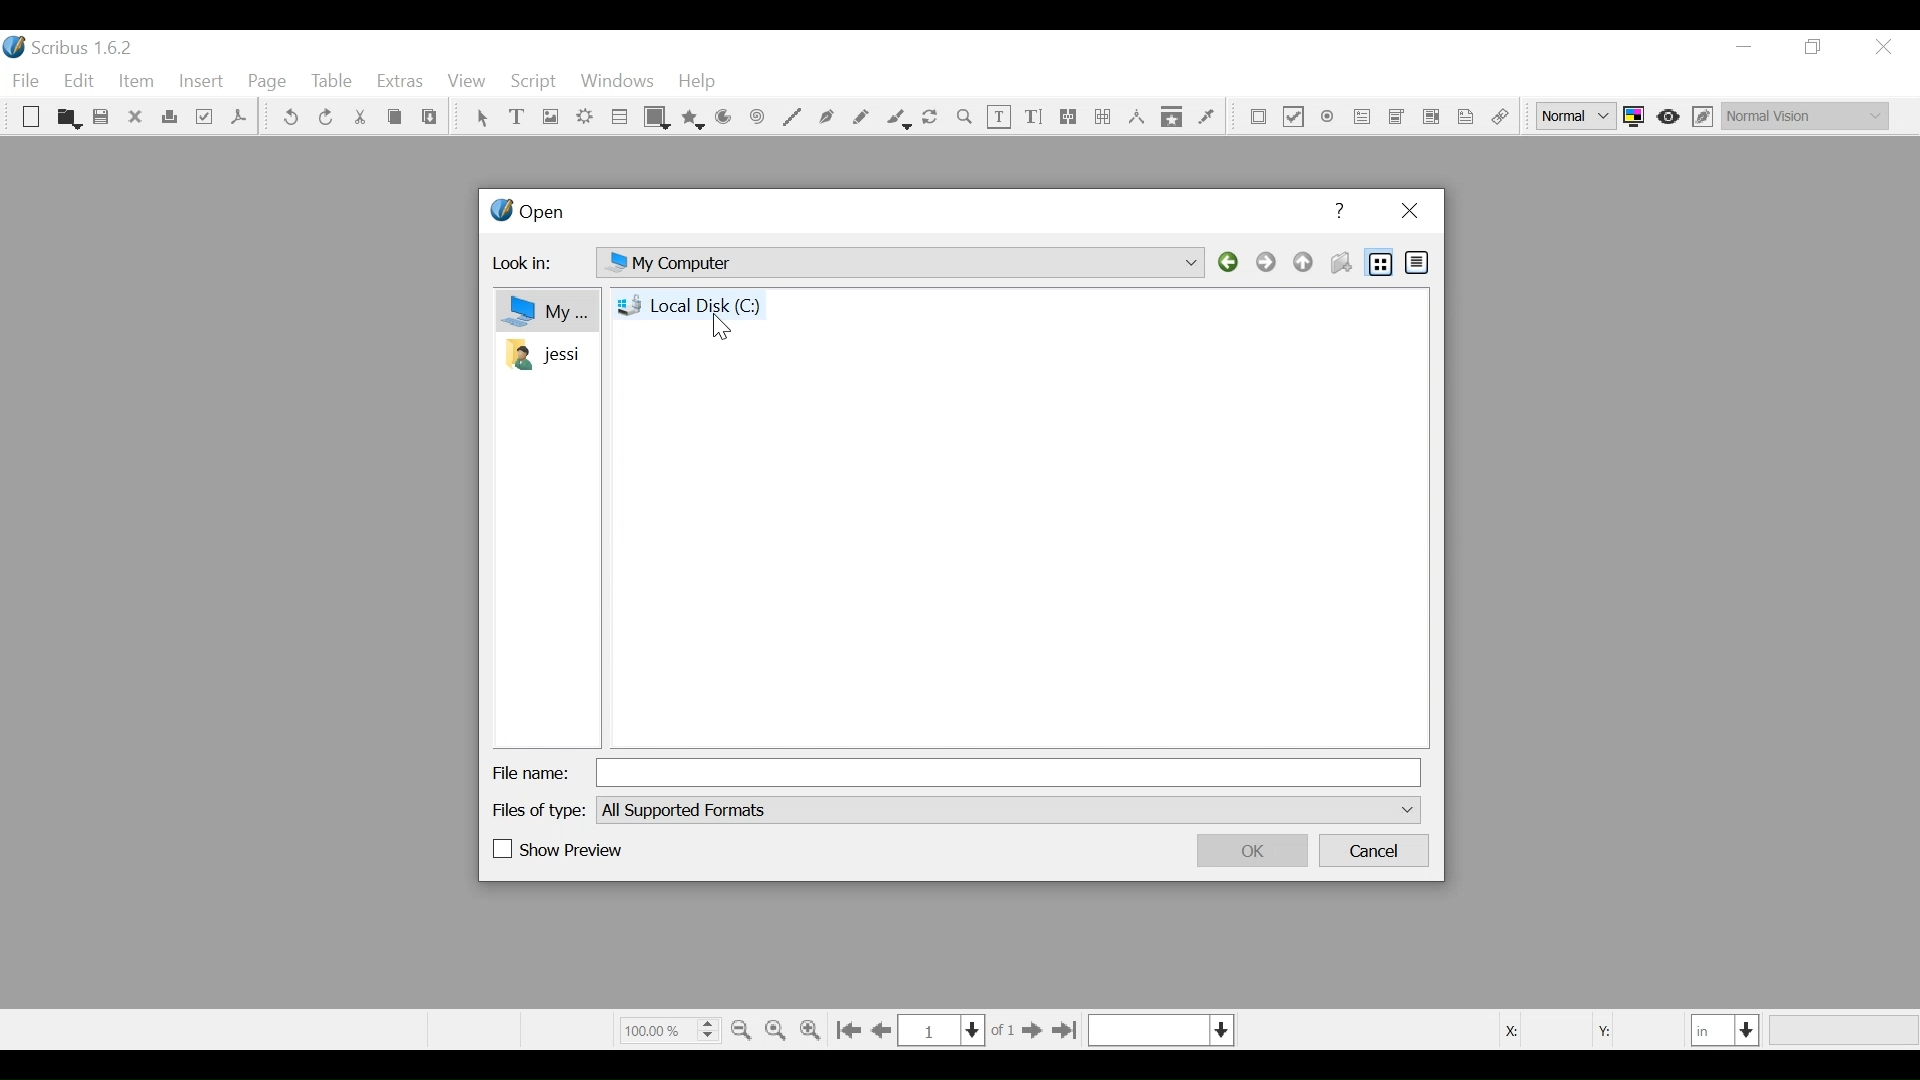 The height and width of the screenshot is (1080, 1920). I want to click on Insert, so click(202, 85).